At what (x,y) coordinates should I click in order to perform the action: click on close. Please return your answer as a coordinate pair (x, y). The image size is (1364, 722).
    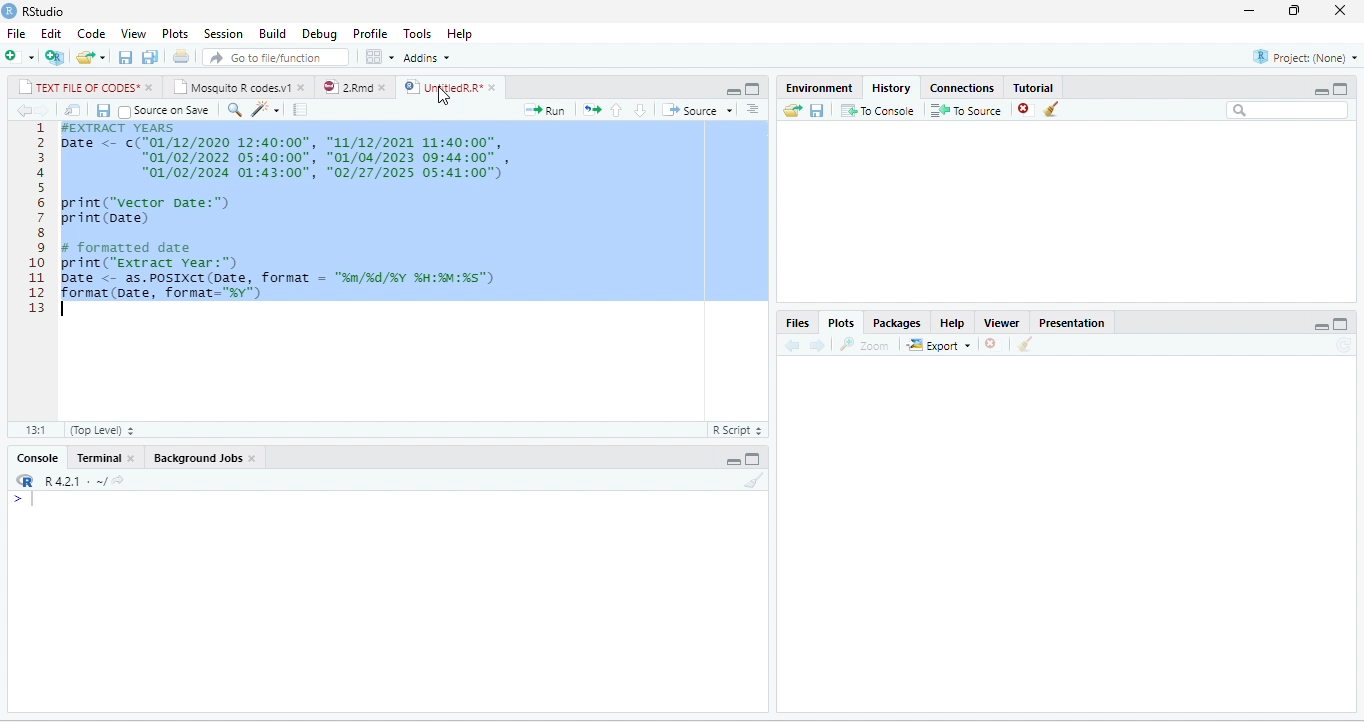
    Looking at the image, I should click on (1340, 11).